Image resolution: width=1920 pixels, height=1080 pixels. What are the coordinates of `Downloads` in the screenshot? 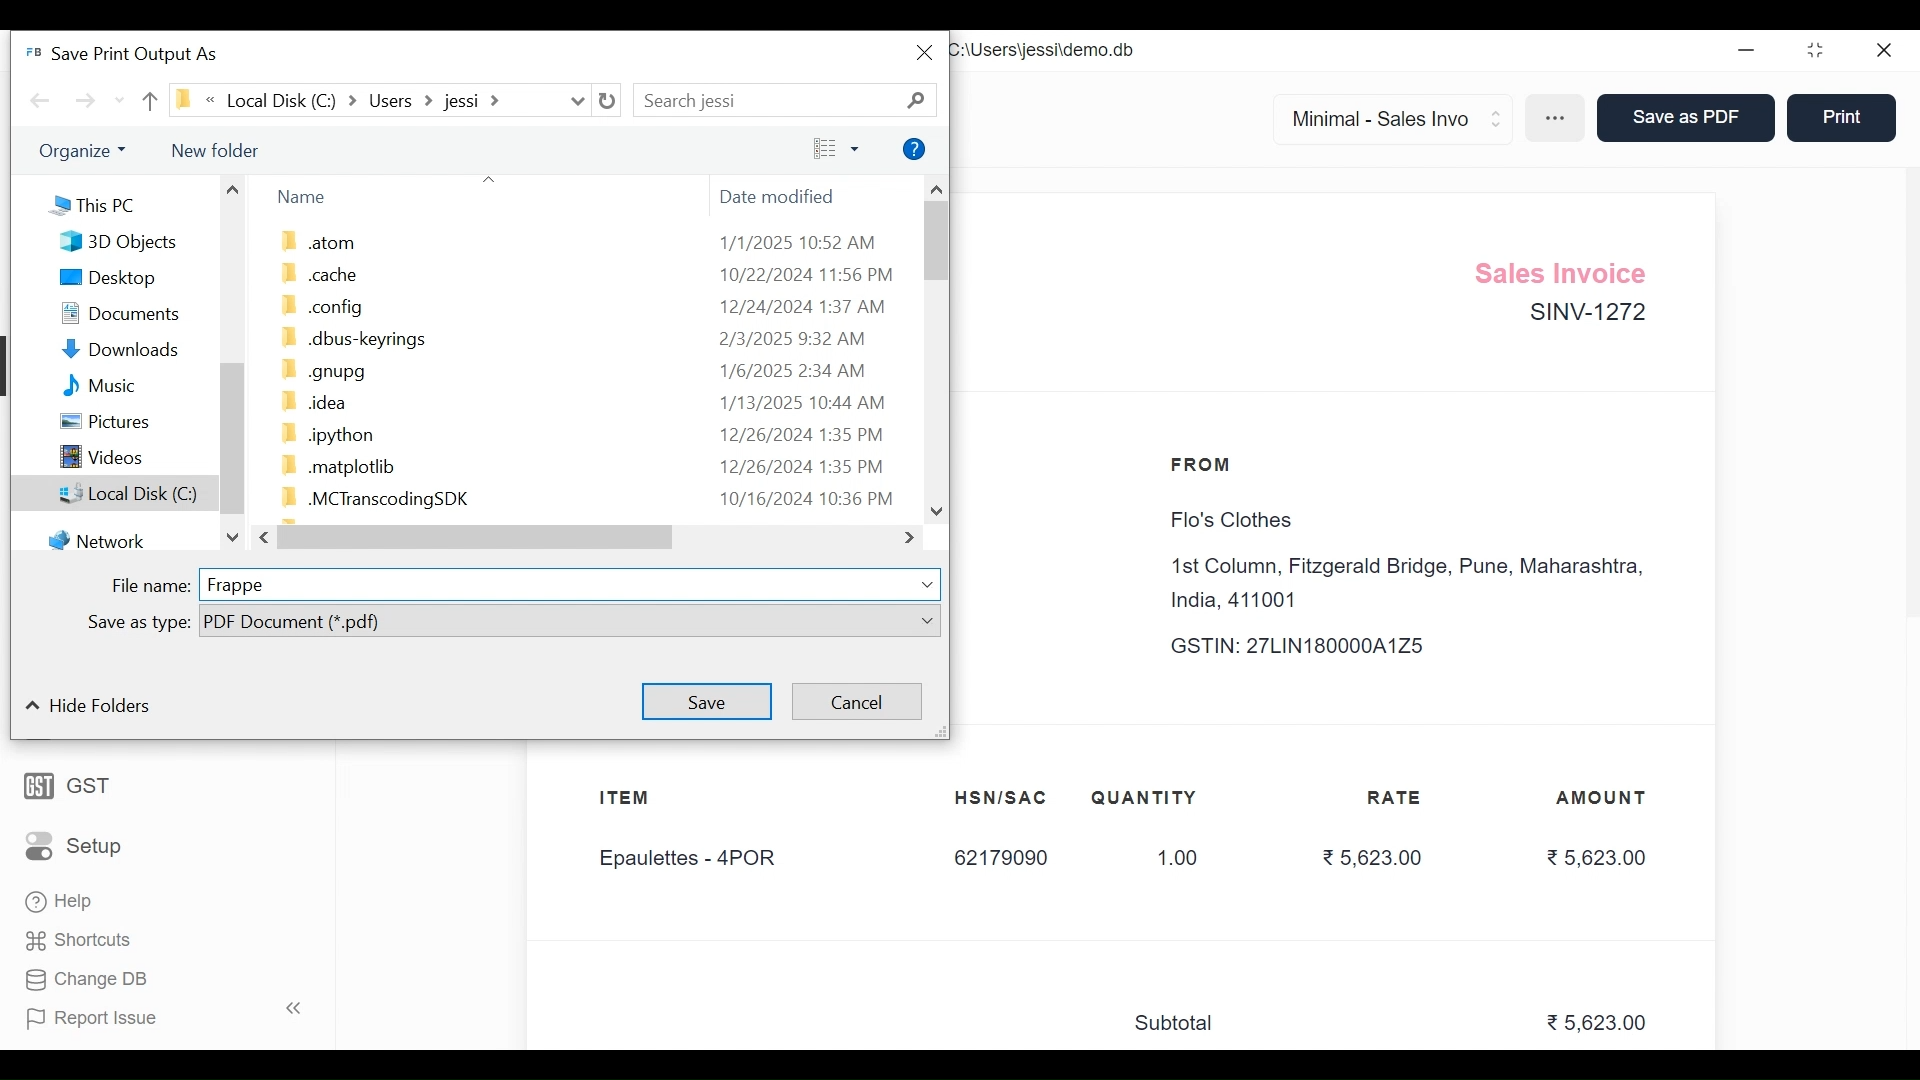 It's located at (110, 349).